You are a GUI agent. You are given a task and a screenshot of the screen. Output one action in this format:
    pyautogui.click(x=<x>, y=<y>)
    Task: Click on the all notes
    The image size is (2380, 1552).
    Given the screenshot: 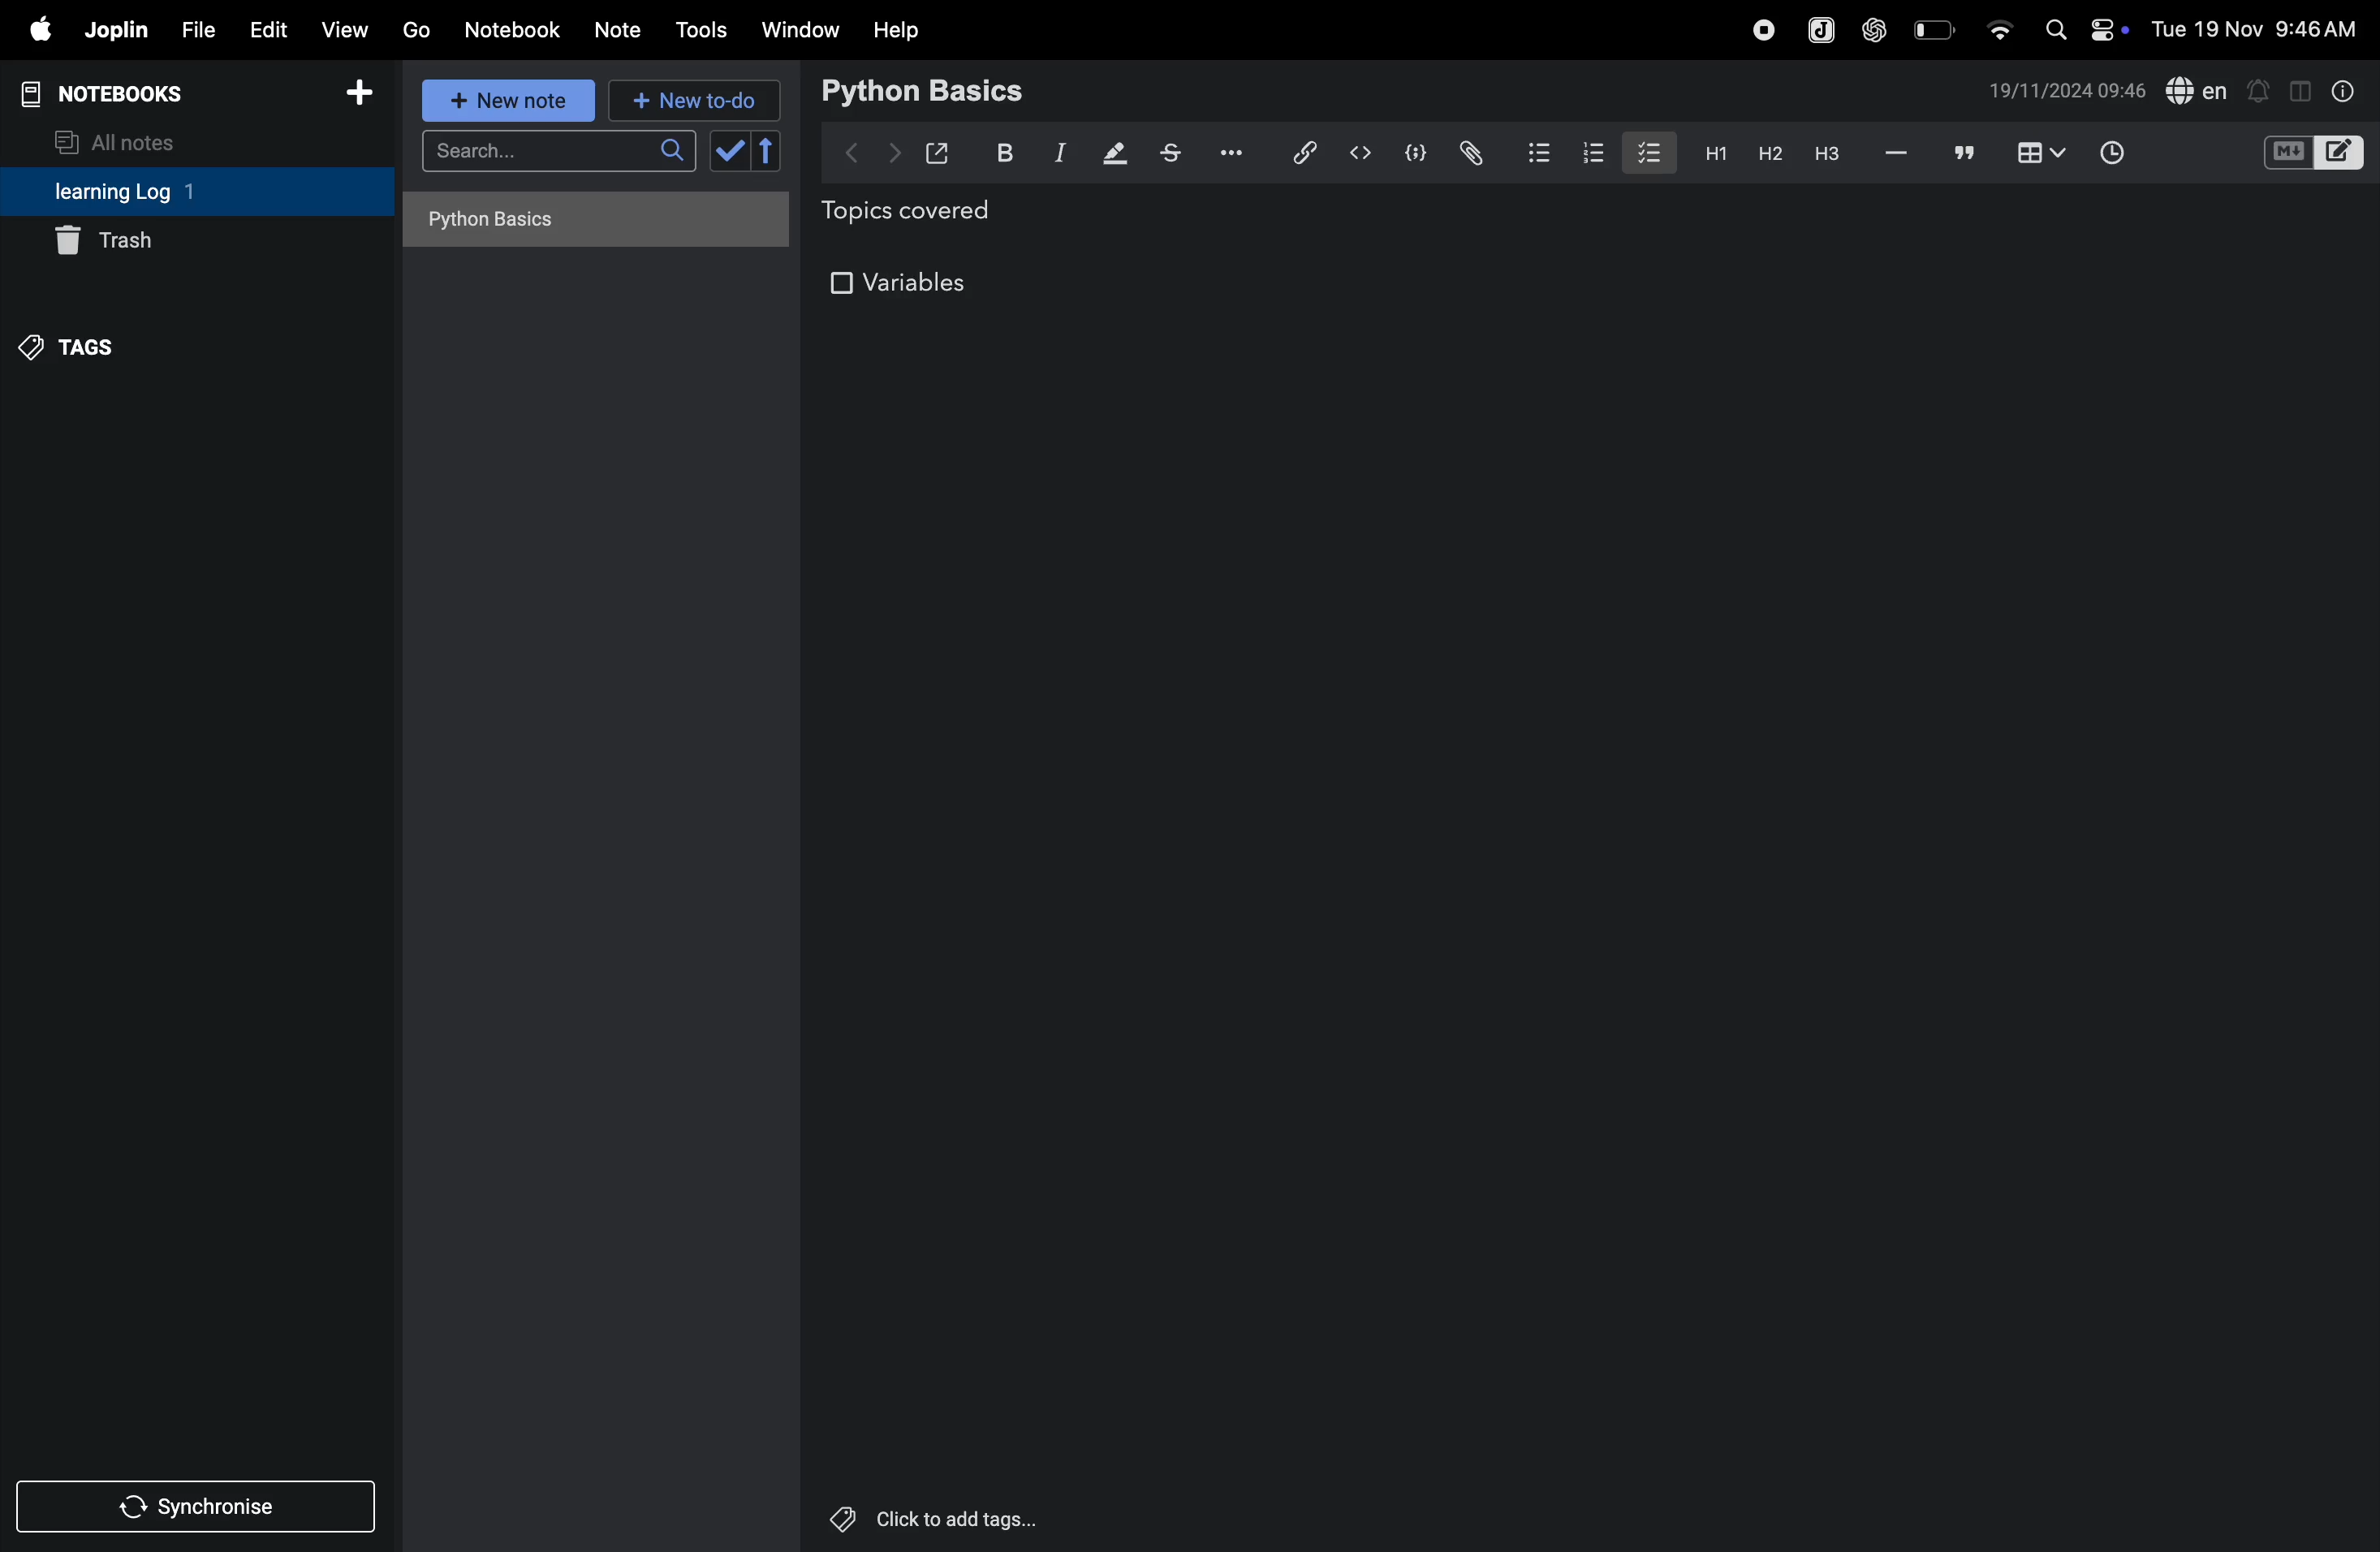 What is the action you would take?
    pyautogui.click(x=127, y=140)
    